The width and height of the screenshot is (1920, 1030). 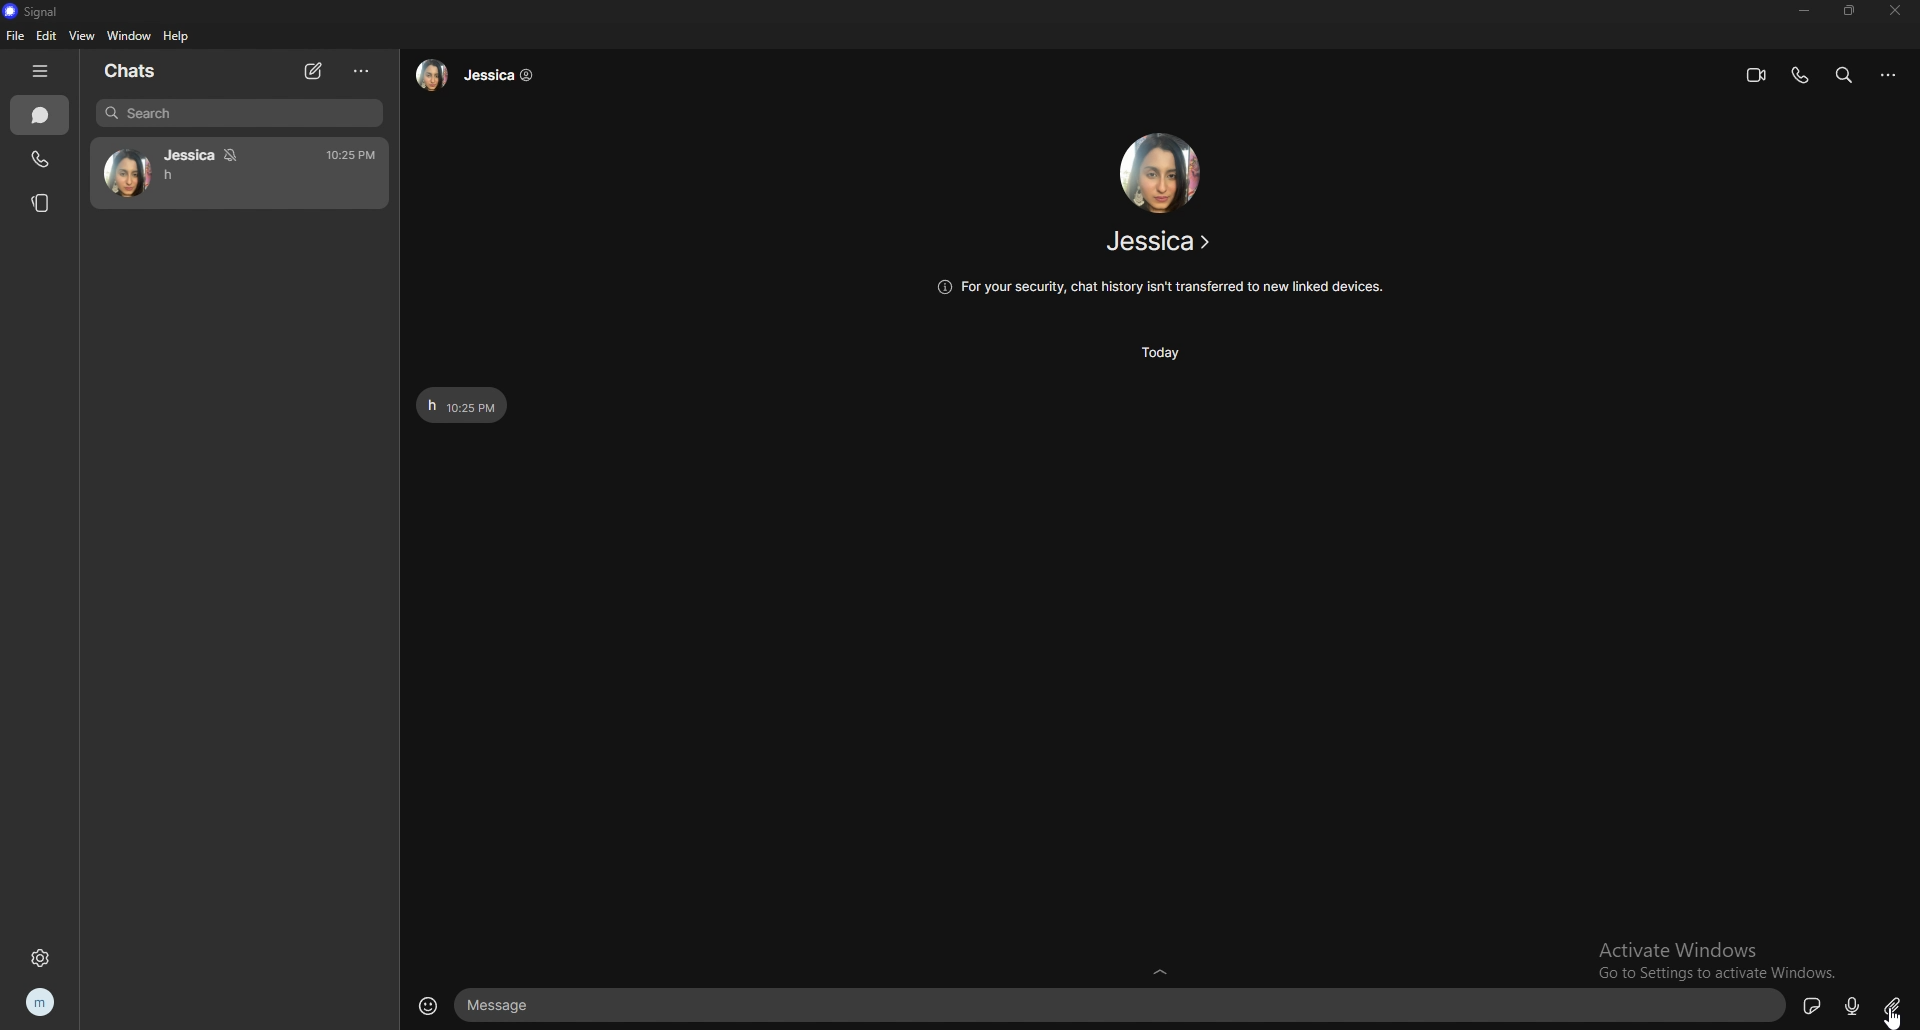 I want to click on options, so click(x=363, y=72).